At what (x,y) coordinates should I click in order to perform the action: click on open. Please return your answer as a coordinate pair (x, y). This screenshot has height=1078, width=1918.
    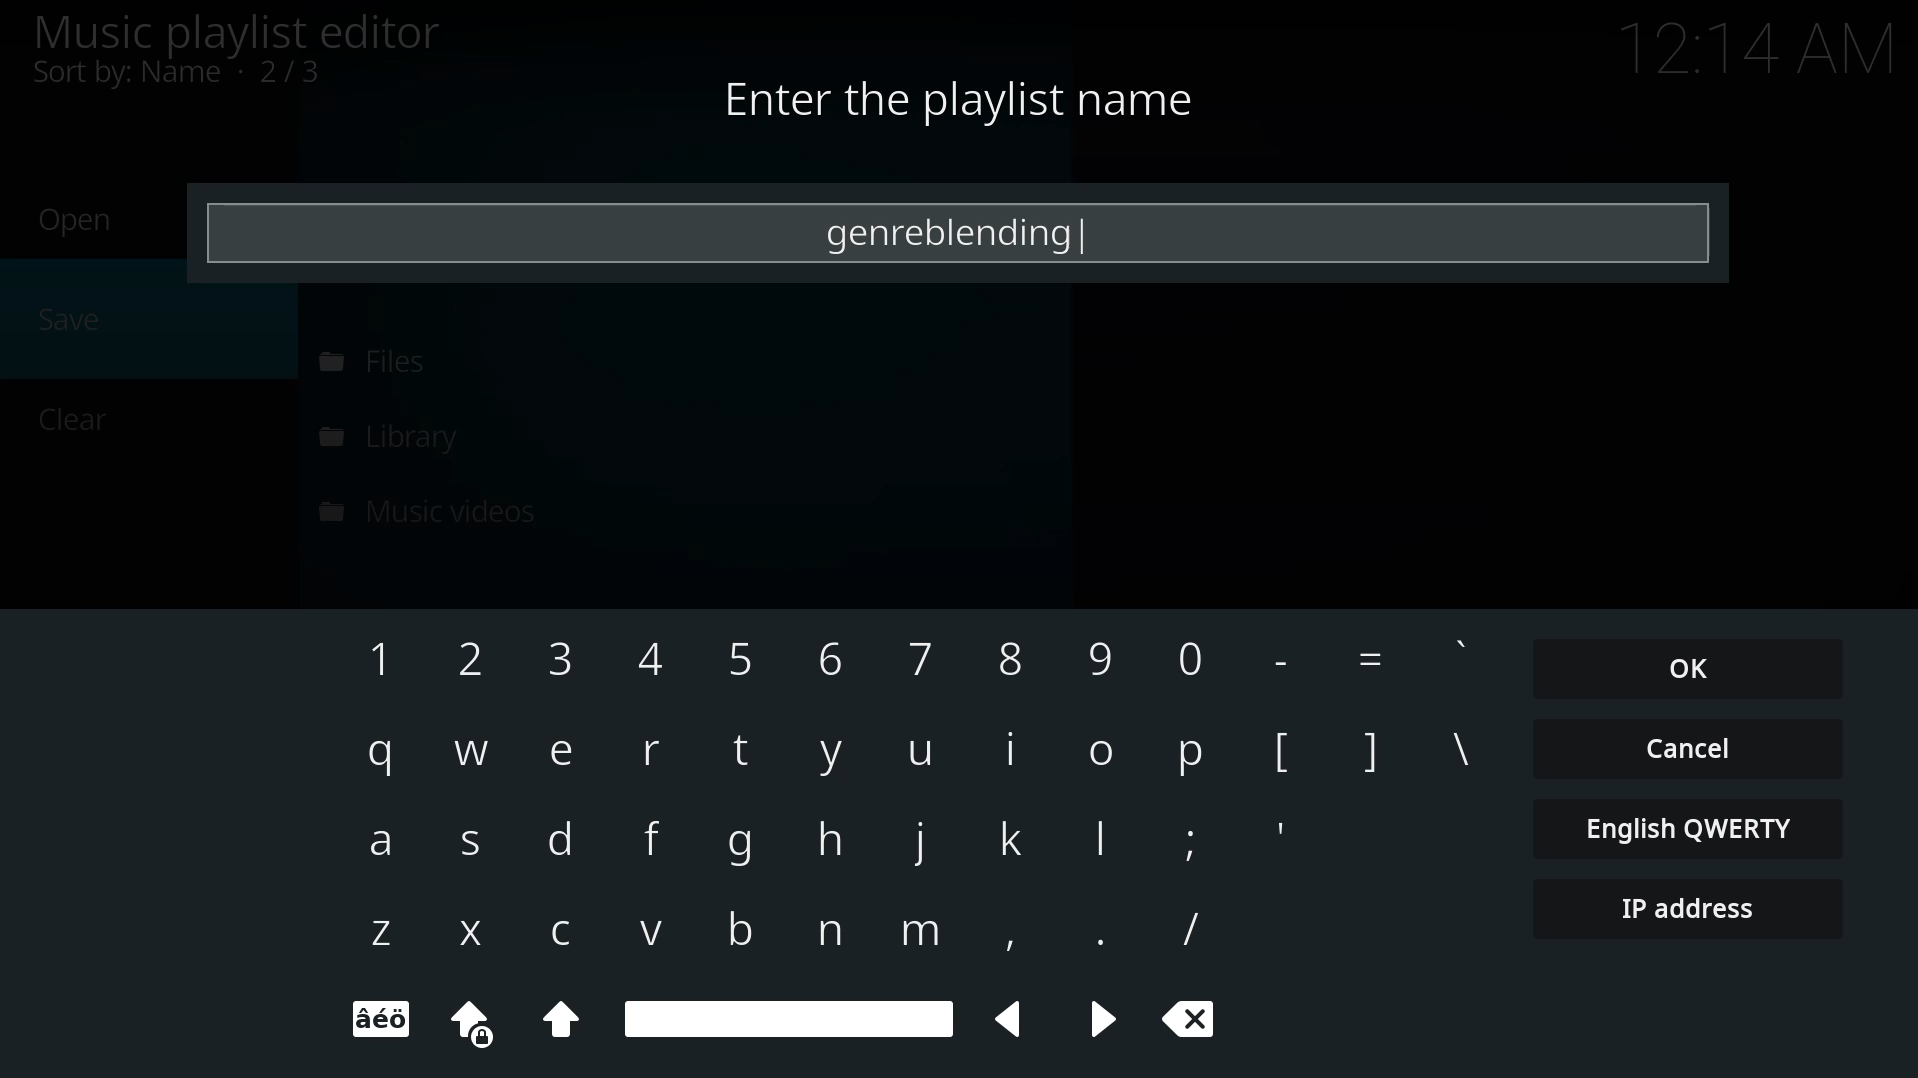
    Looking at the image, I should click on (79, 220).